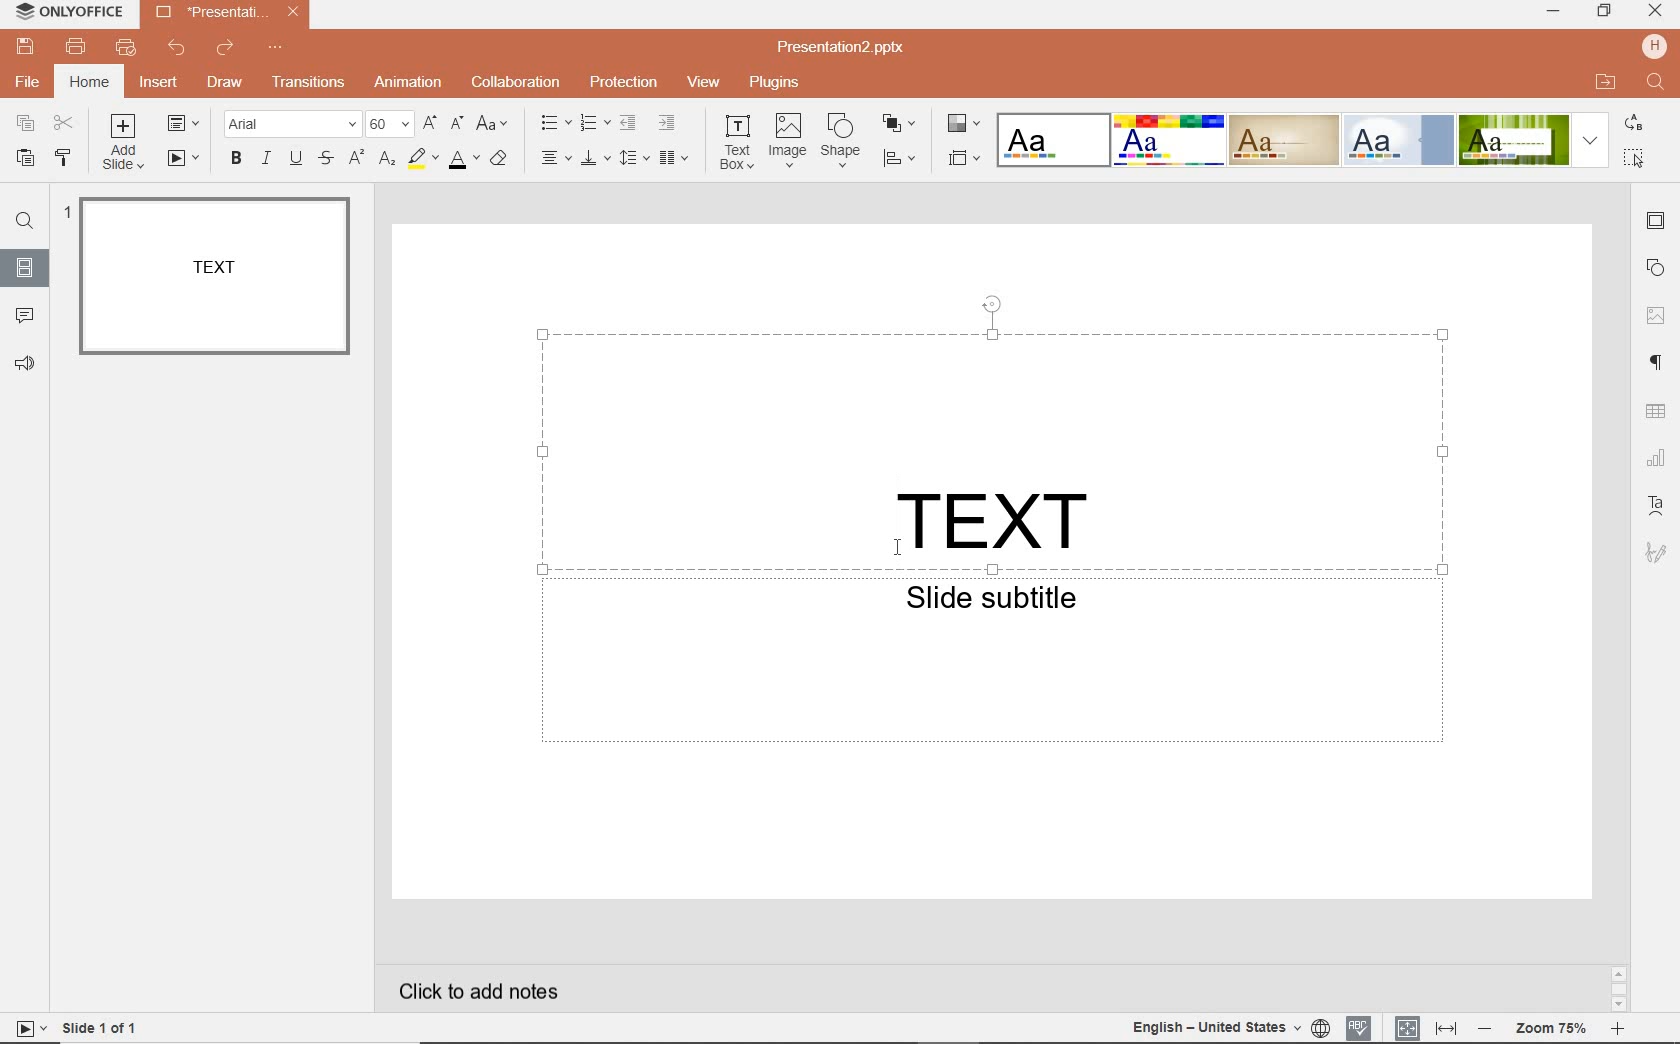 This screenshot has width=1680, height=1044. Describe the element at coordinates (1658, 361) in the screenshot. I see `PARAGRAPH SETTINGS` at that location.